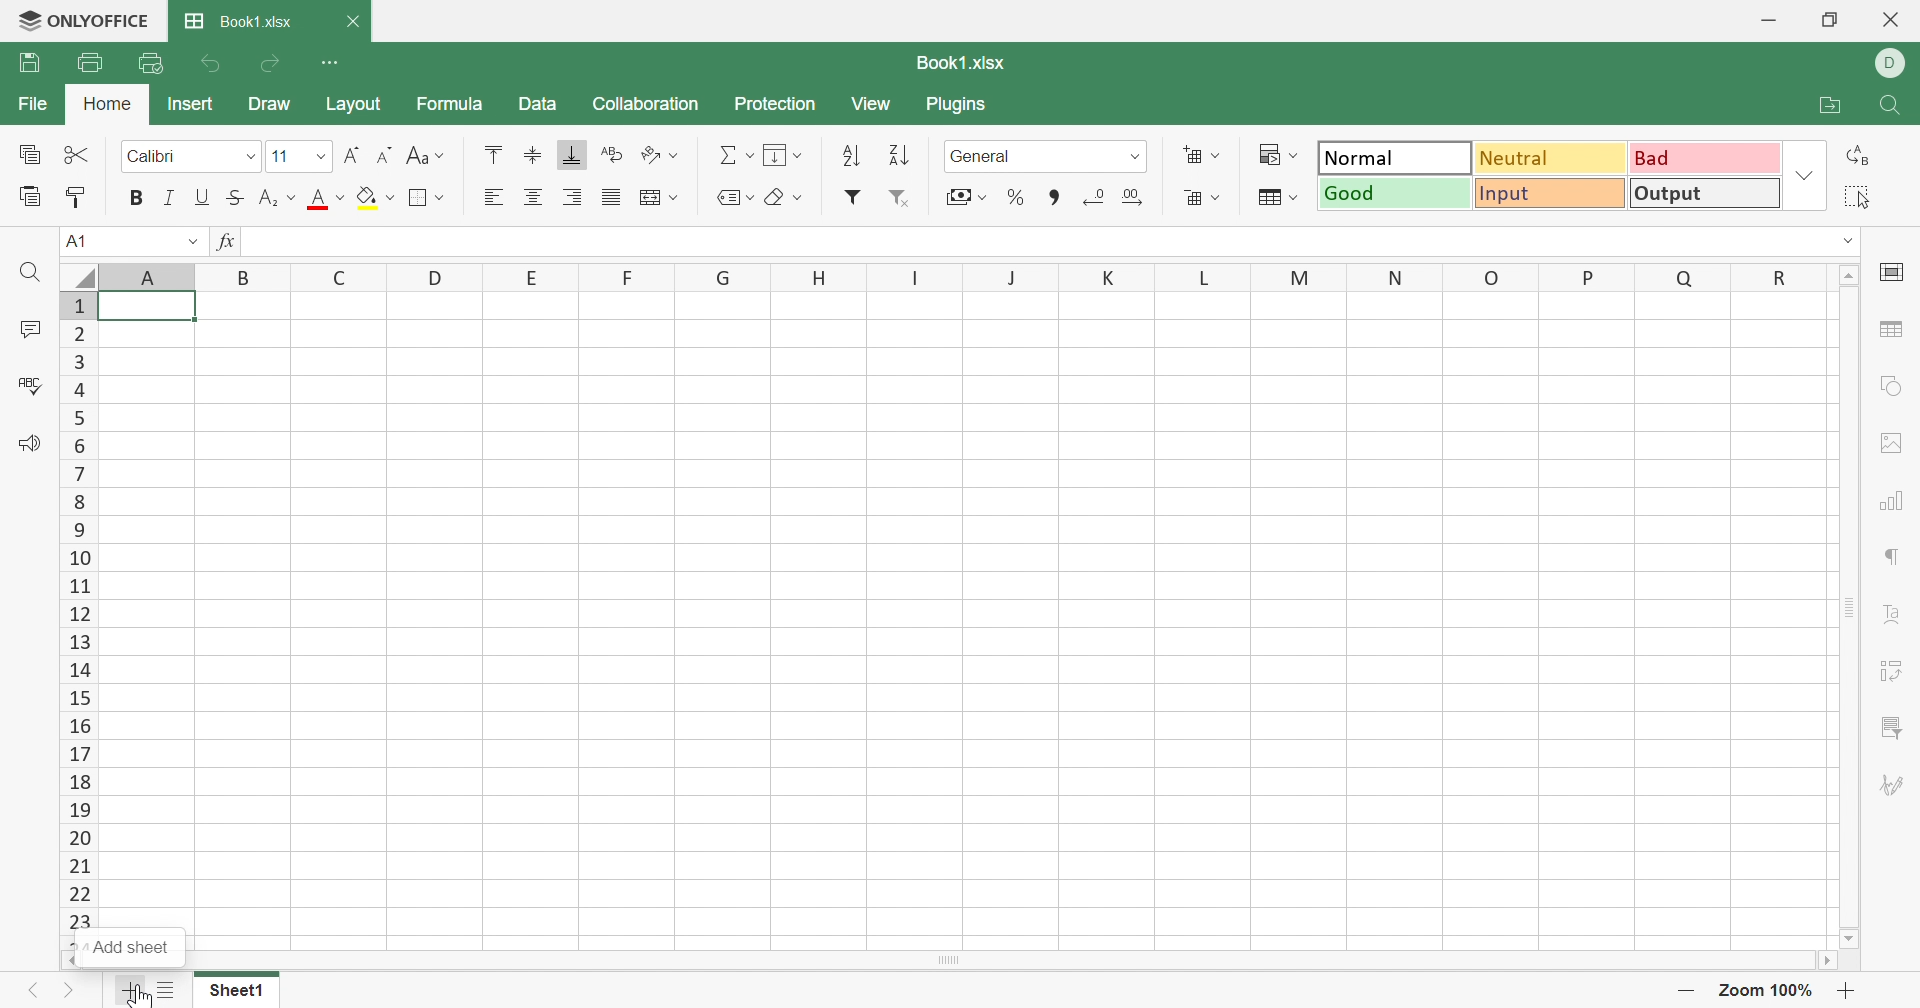  Describe the element at coordinates (1854, 935) in the screenshot. I see `Scroll Down` at that location.